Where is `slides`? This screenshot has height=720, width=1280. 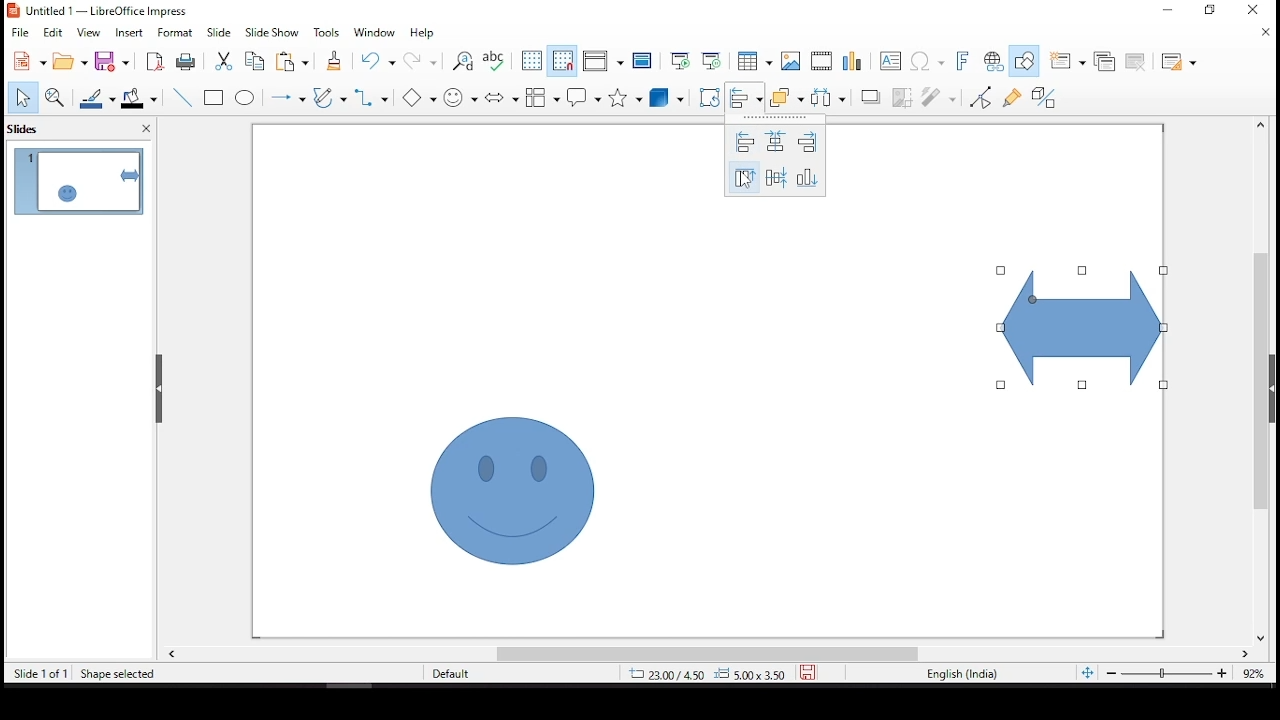 slides is located at coordinates (29, 128).